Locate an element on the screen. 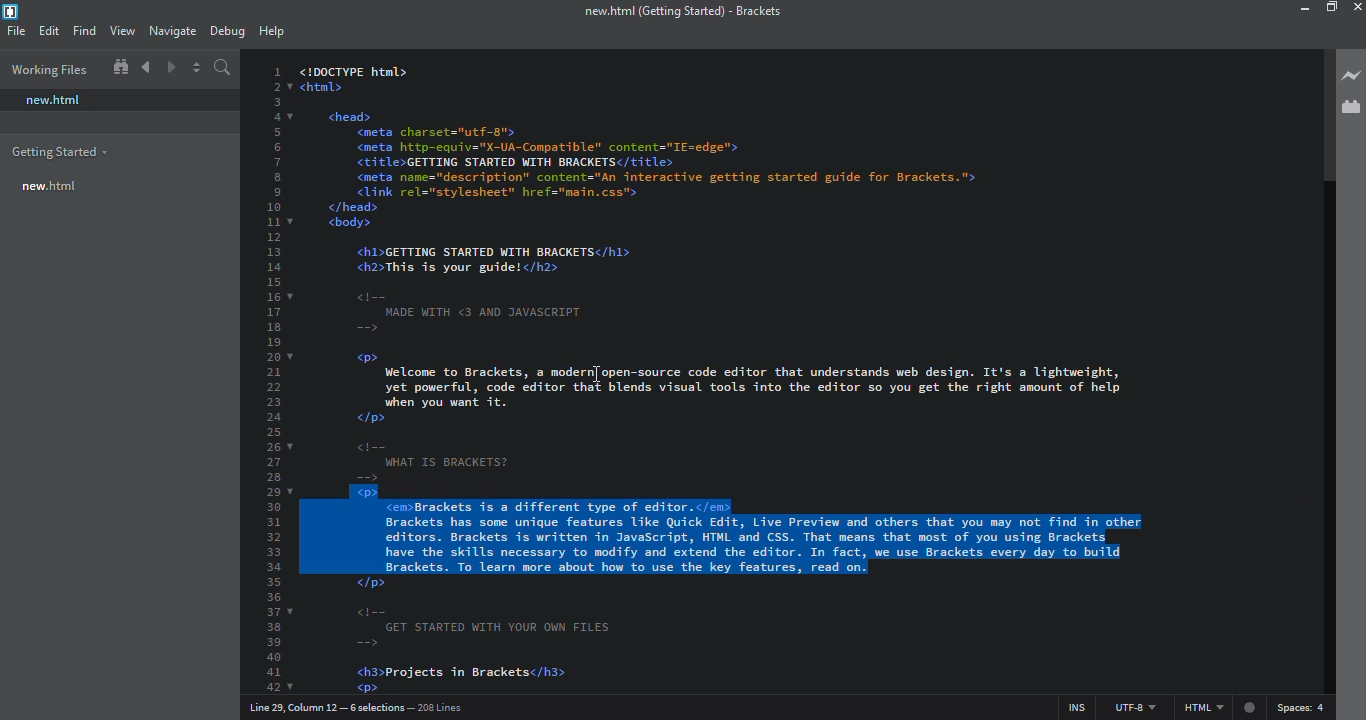 The height and width of the screenshot is (720, 1366). utf 8 is located at coordinates (1127, 704).